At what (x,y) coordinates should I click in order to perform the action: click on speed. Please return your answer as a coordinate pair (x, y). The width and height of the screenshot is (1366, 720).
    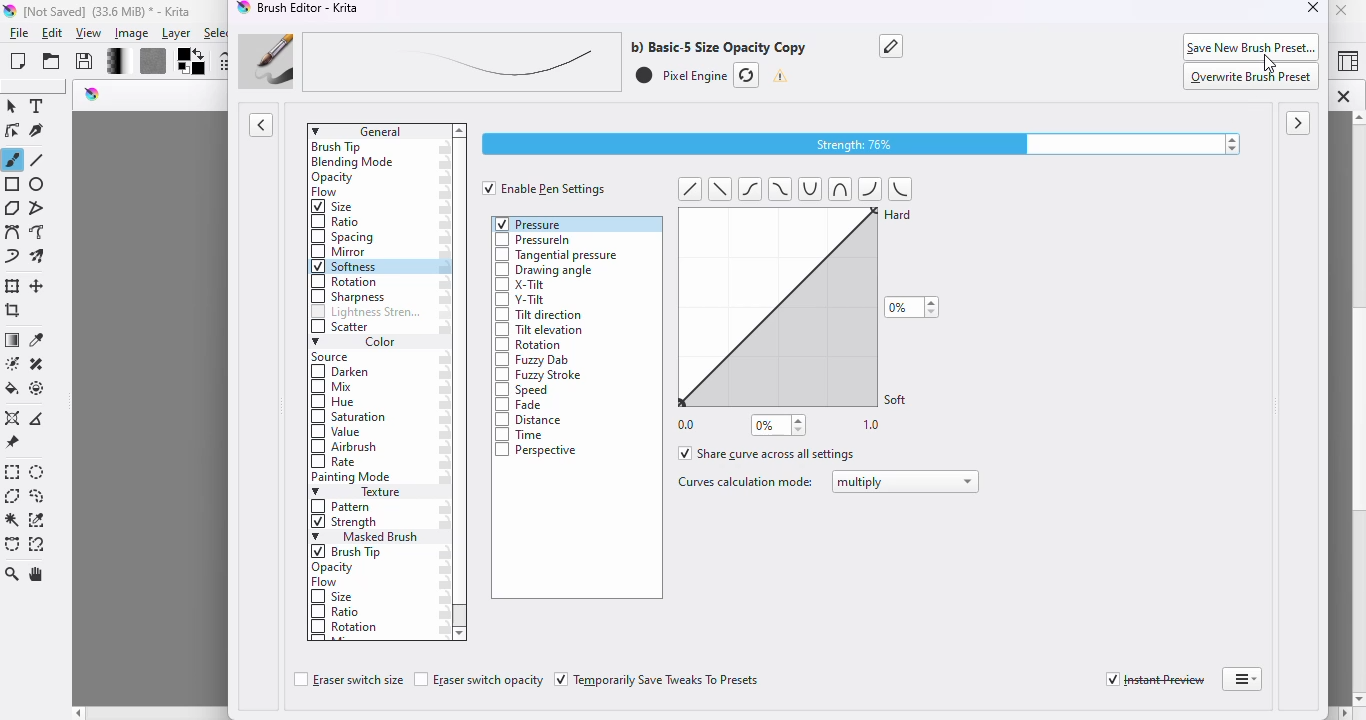
    Looking at the image, I should click on (523, 390).